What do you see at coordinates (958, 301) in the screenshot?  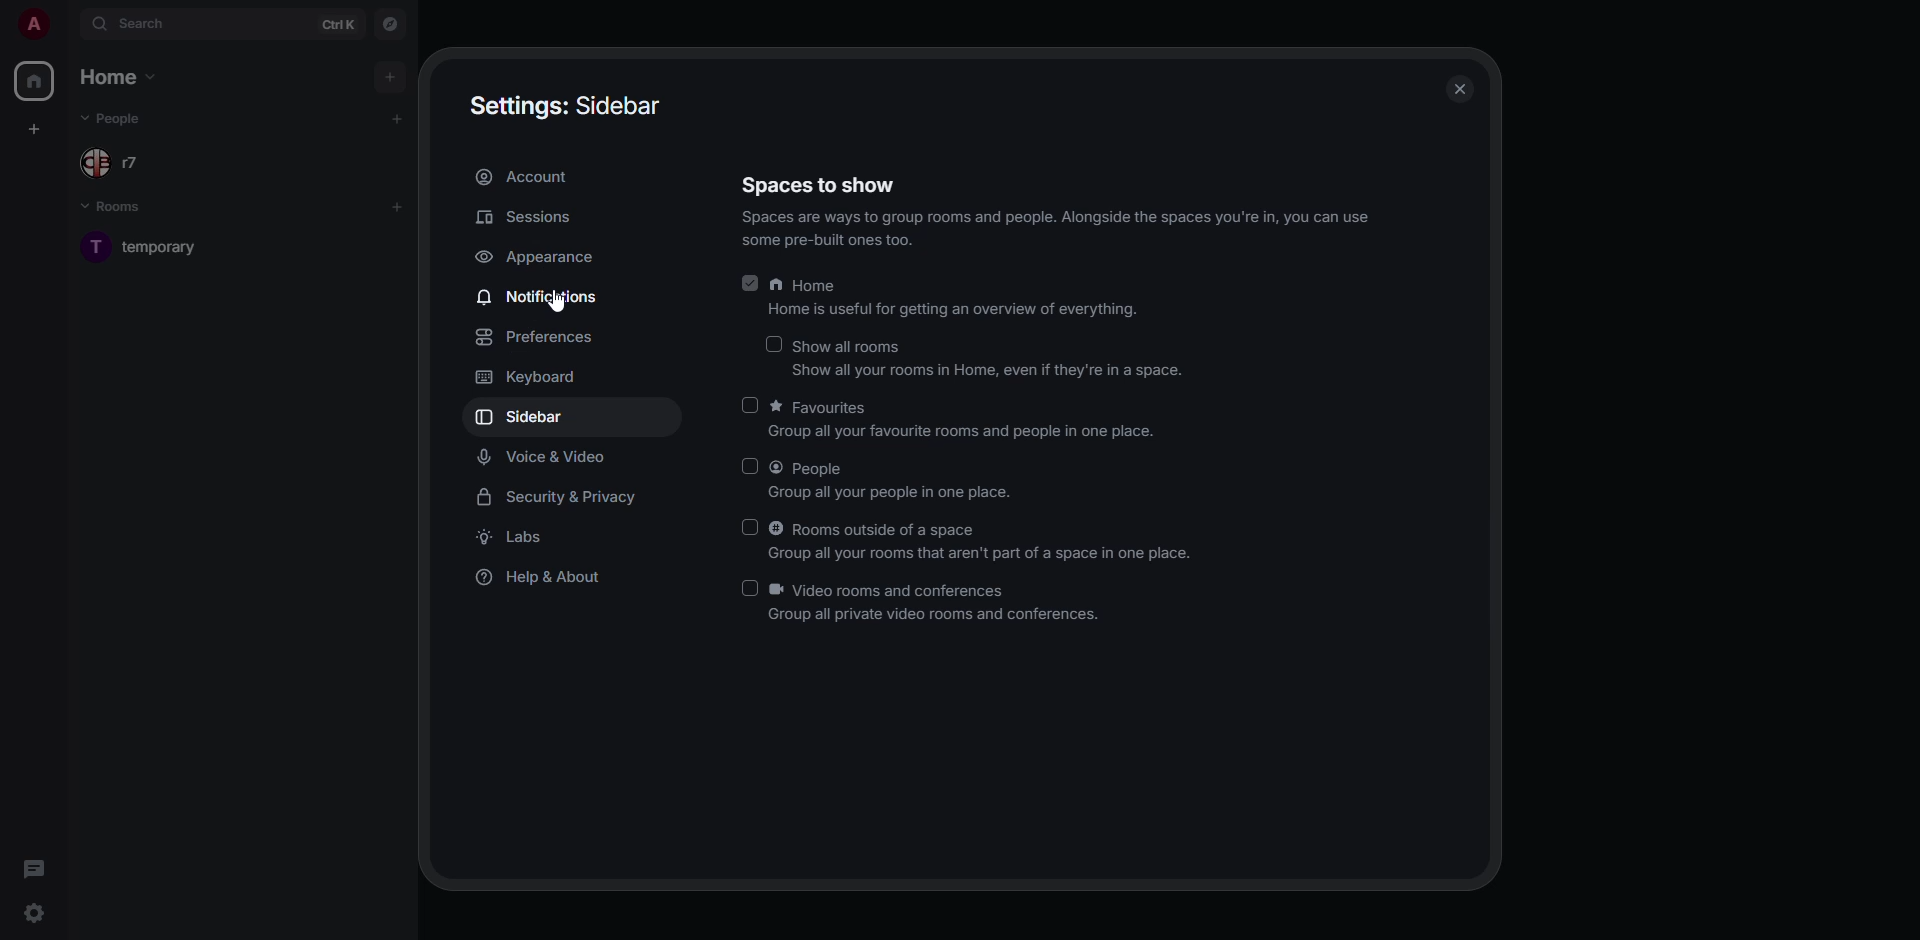 I see `home` at bounding box center [958, 301].